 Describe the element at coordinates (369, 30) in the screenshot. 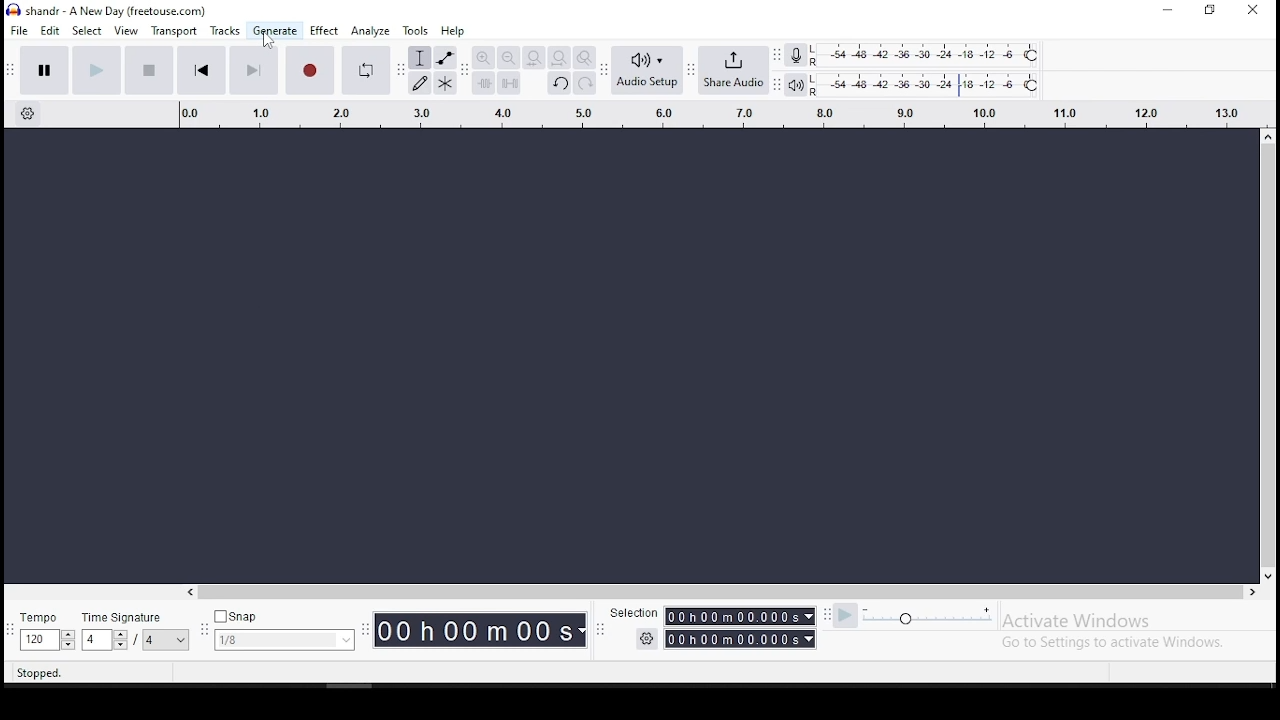

I see `analyze` at that location.